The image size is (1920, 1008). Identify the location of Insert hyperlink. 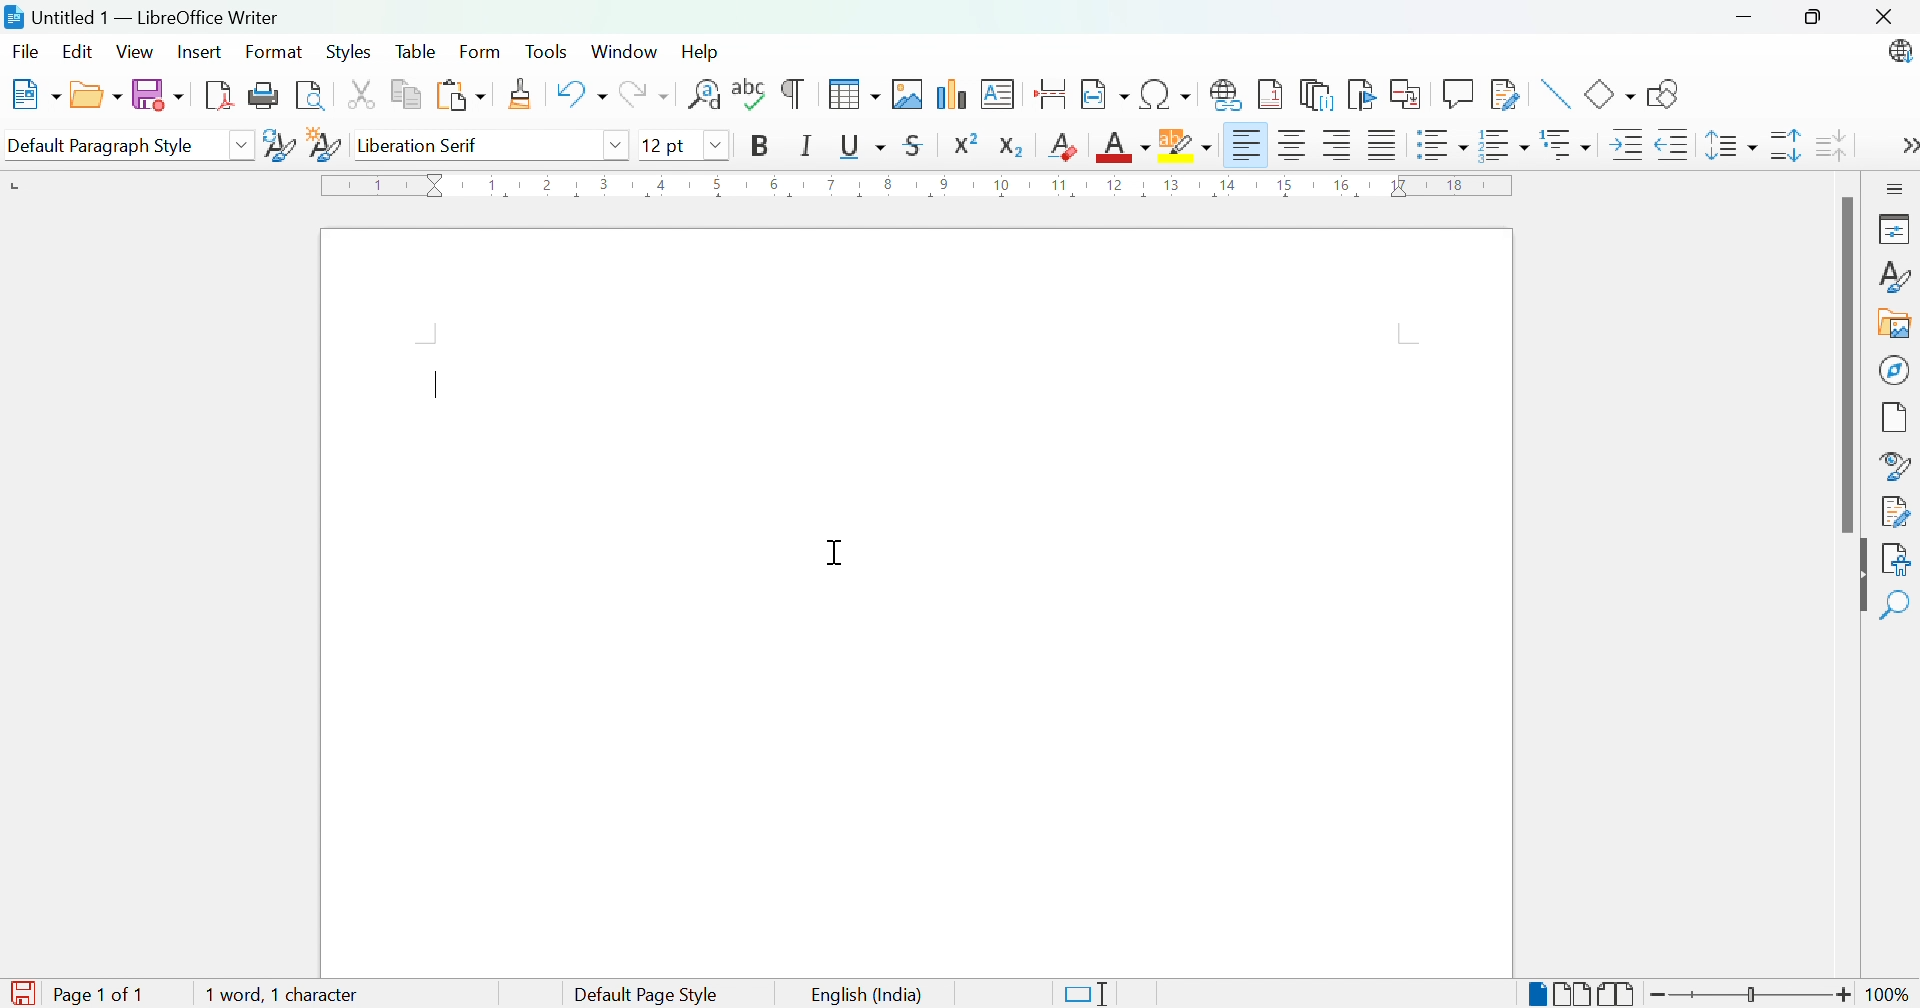
(1225, 98).